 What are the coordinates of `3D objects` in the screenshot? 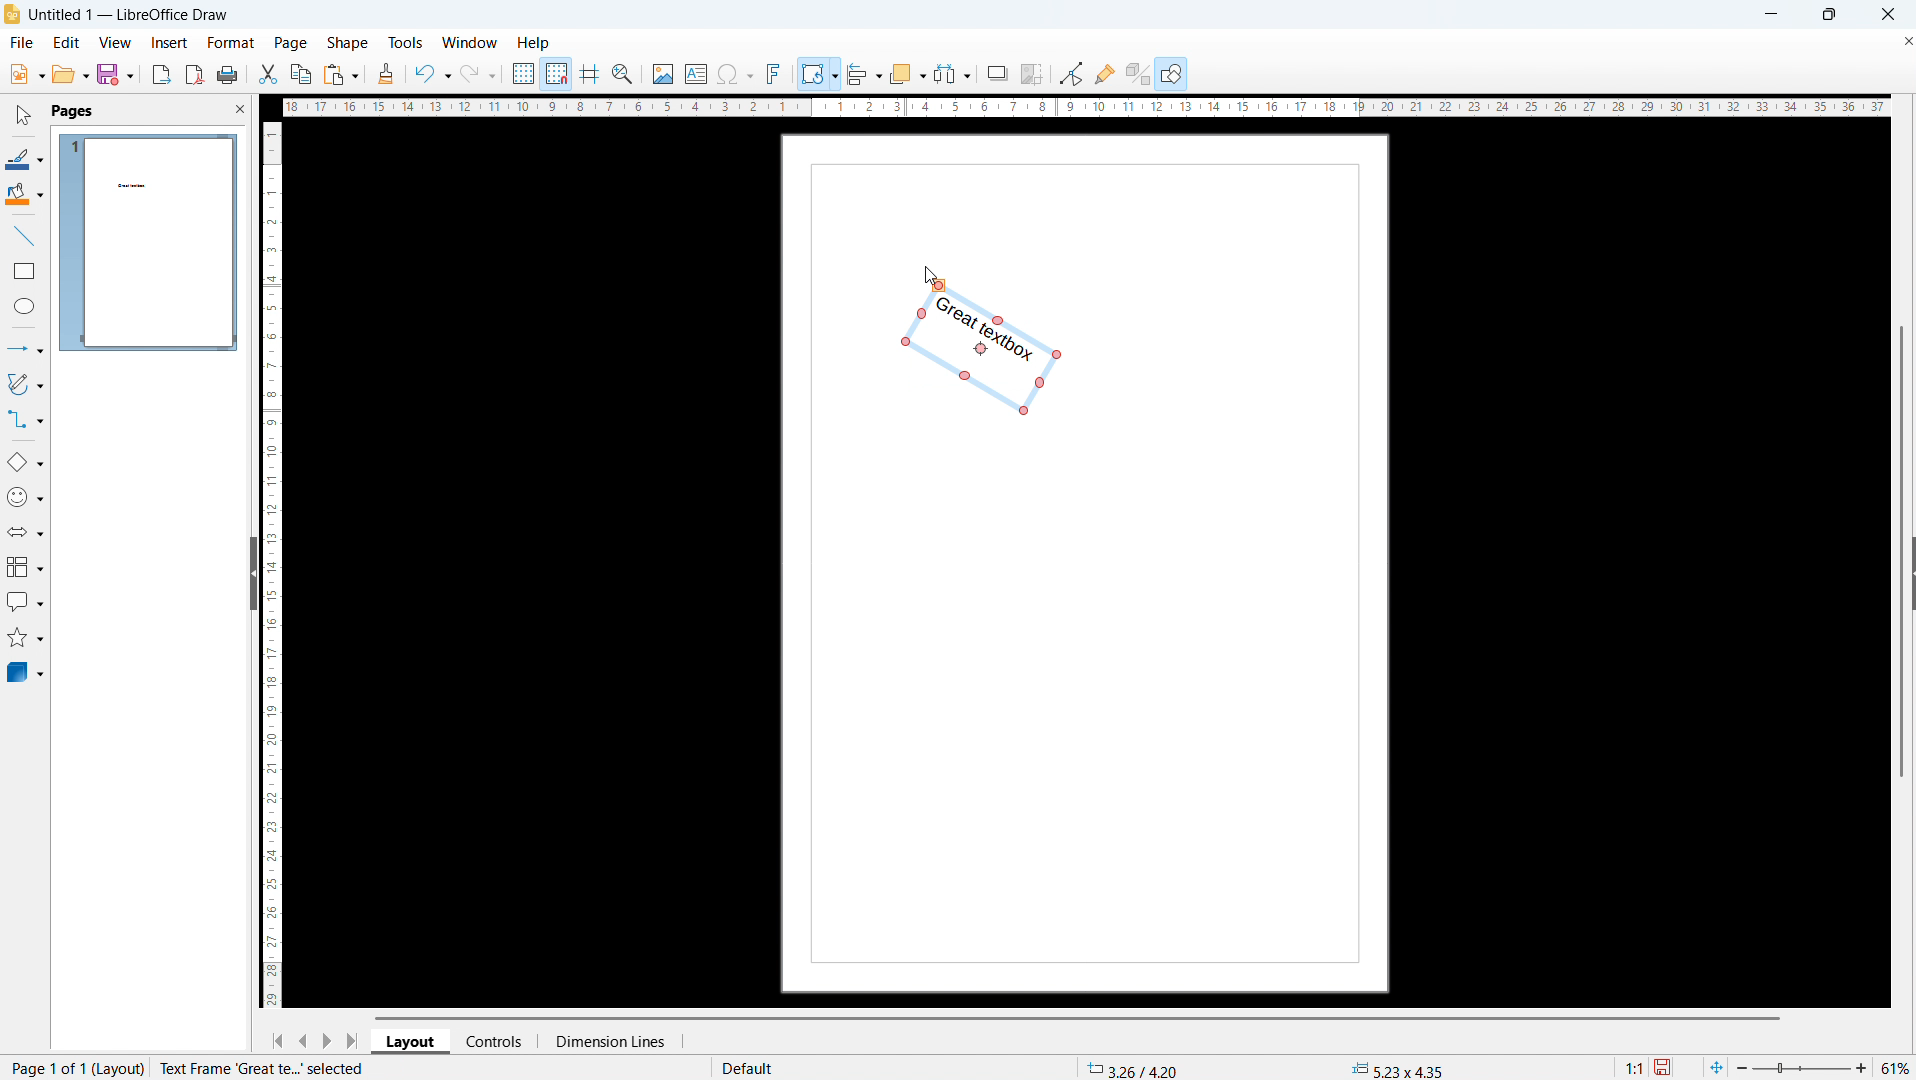 It's located at (26, 673).